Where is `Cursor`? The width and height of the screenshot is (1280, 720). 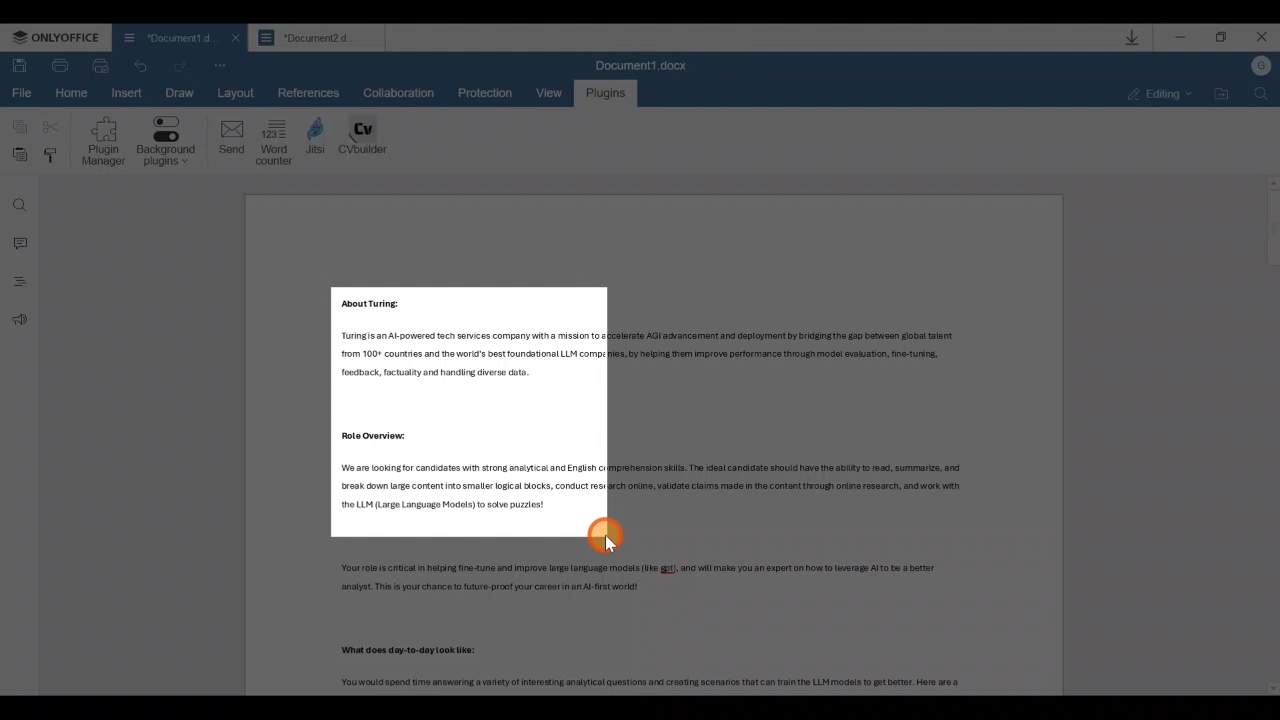 Cursor is located at coordinates (610, 540).